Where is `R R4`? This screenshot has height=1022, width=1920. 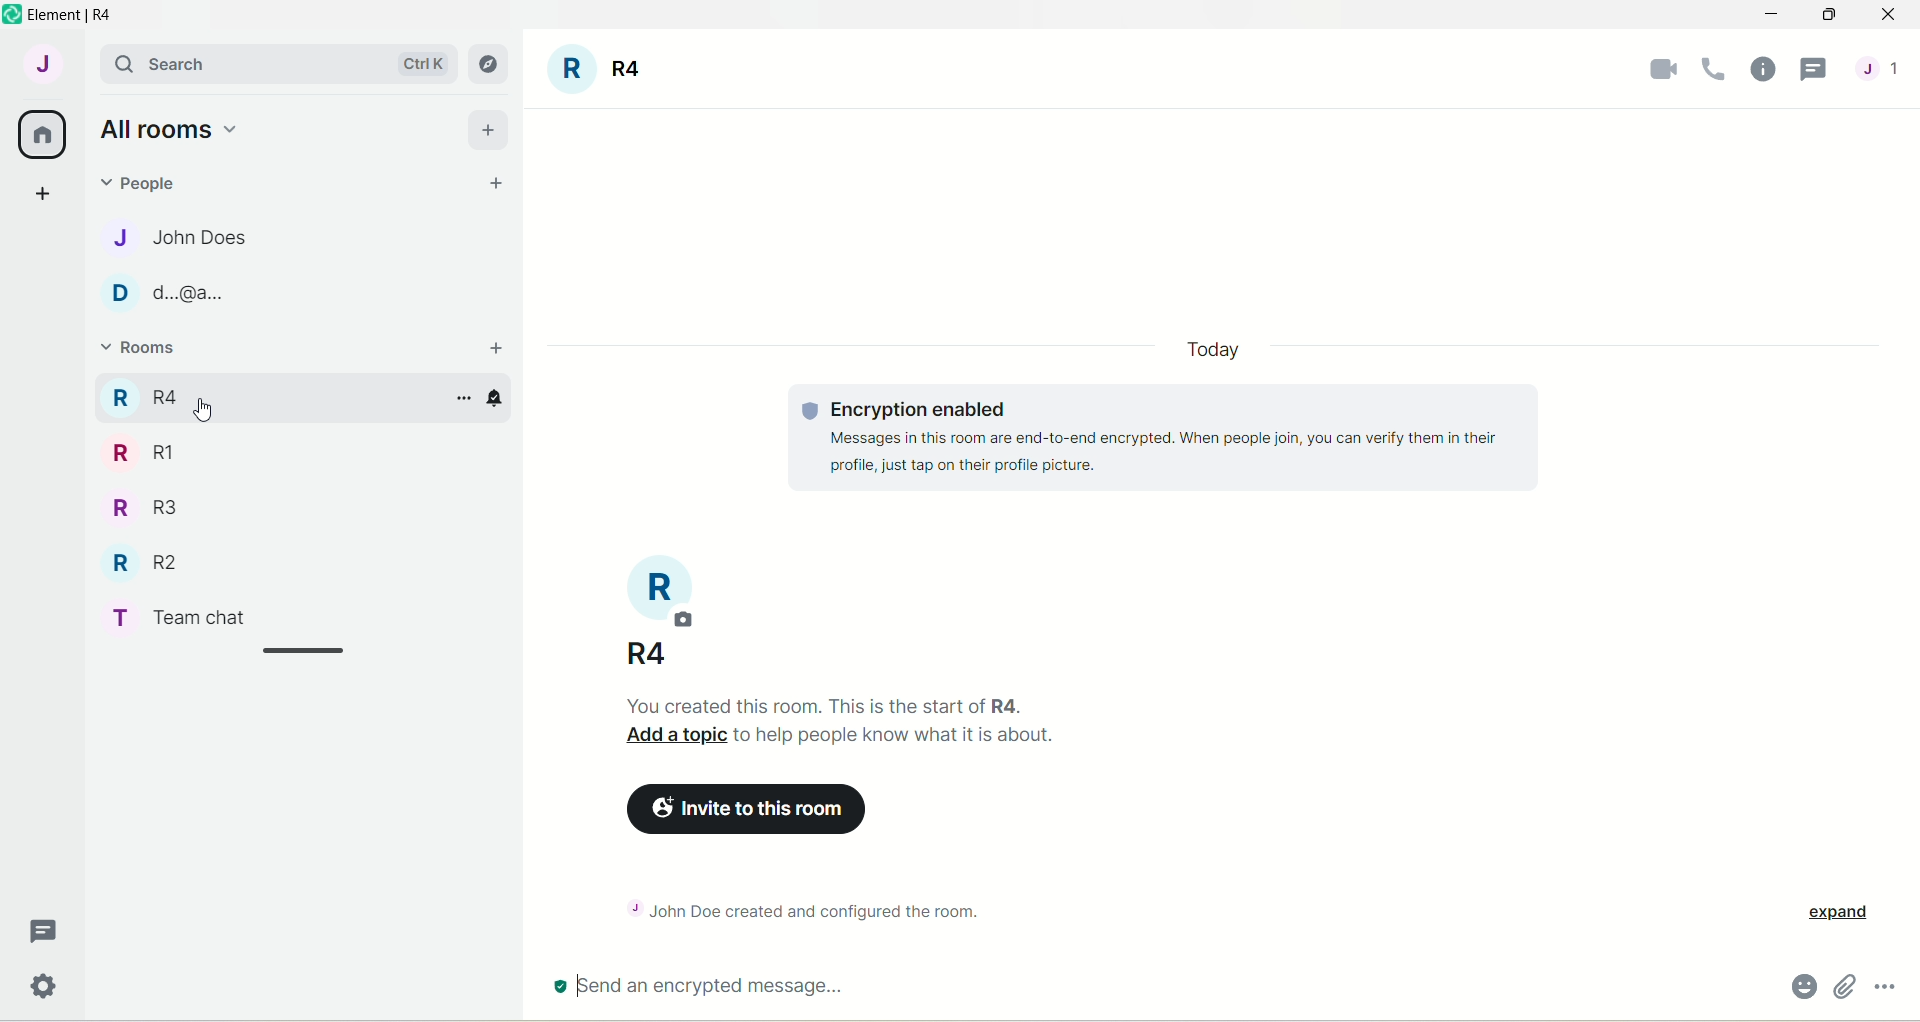
R R4 is located at coordinates (143, 394).